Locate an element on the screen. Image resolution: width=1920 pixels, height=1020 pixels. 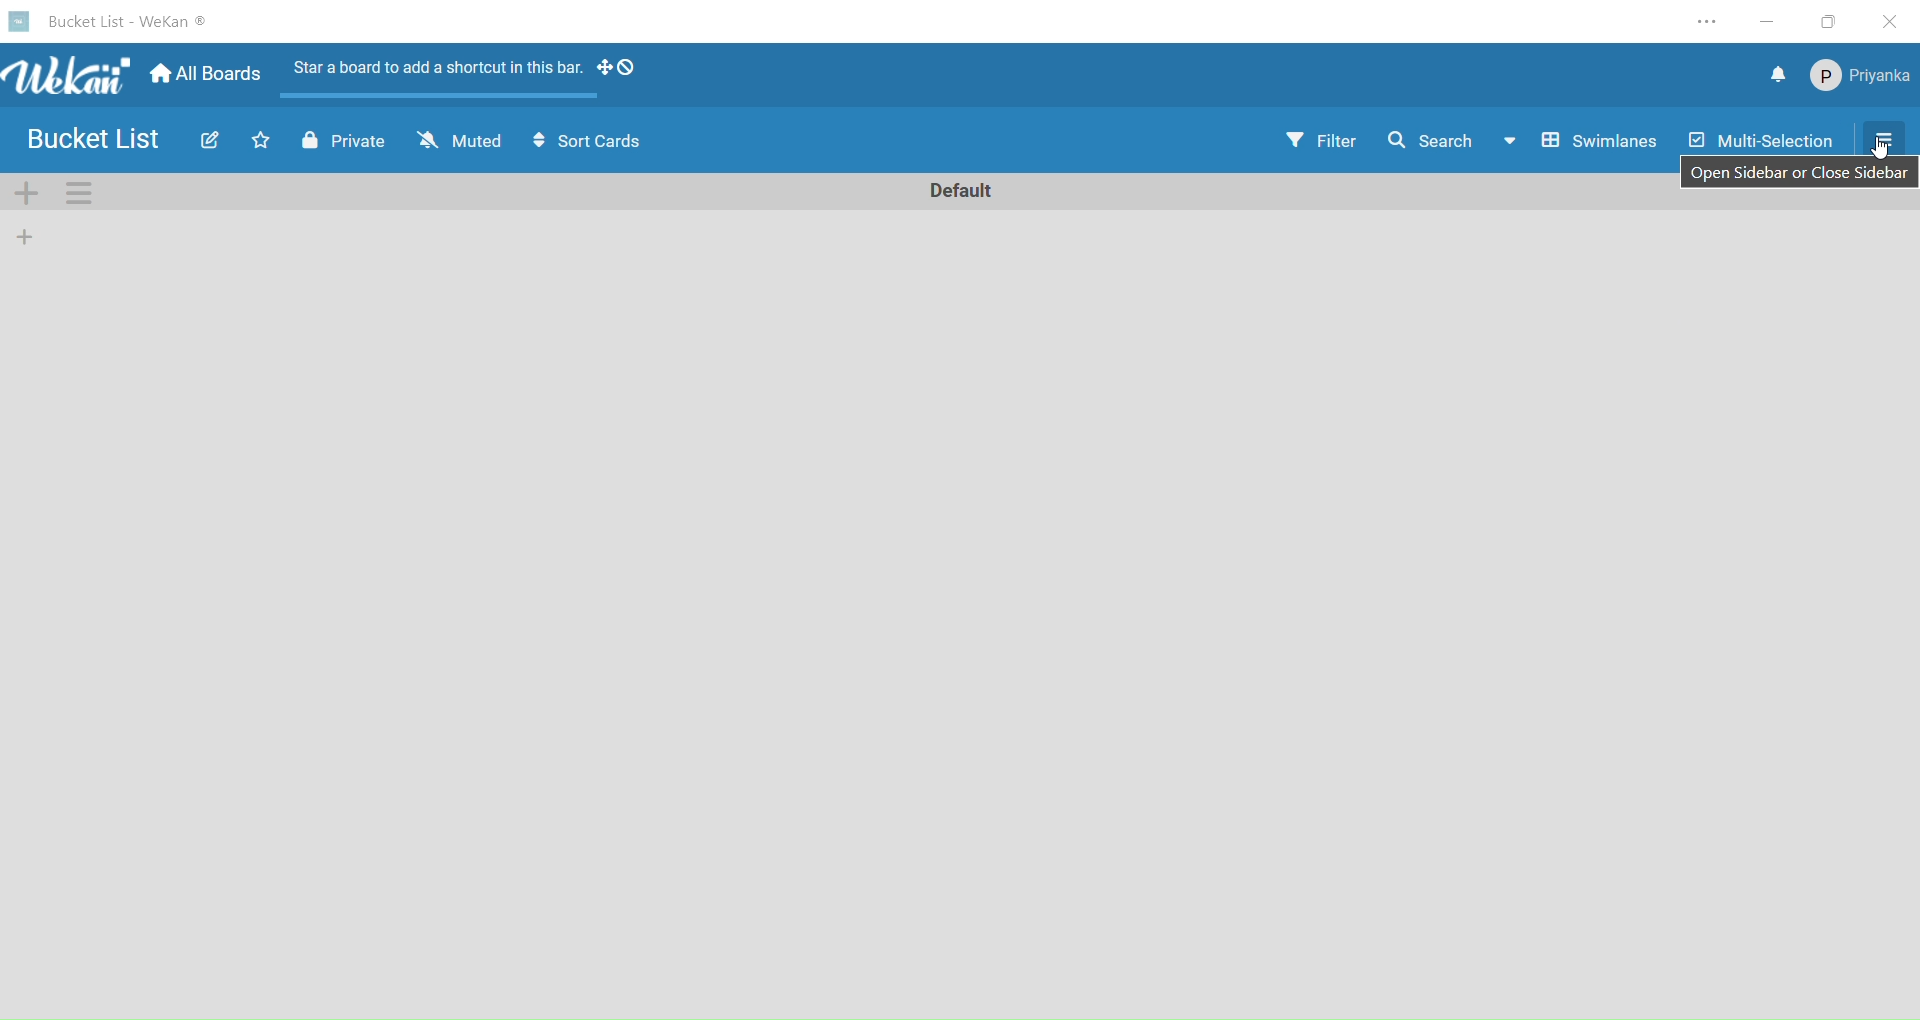
muted is located at coordinates (457, 141).